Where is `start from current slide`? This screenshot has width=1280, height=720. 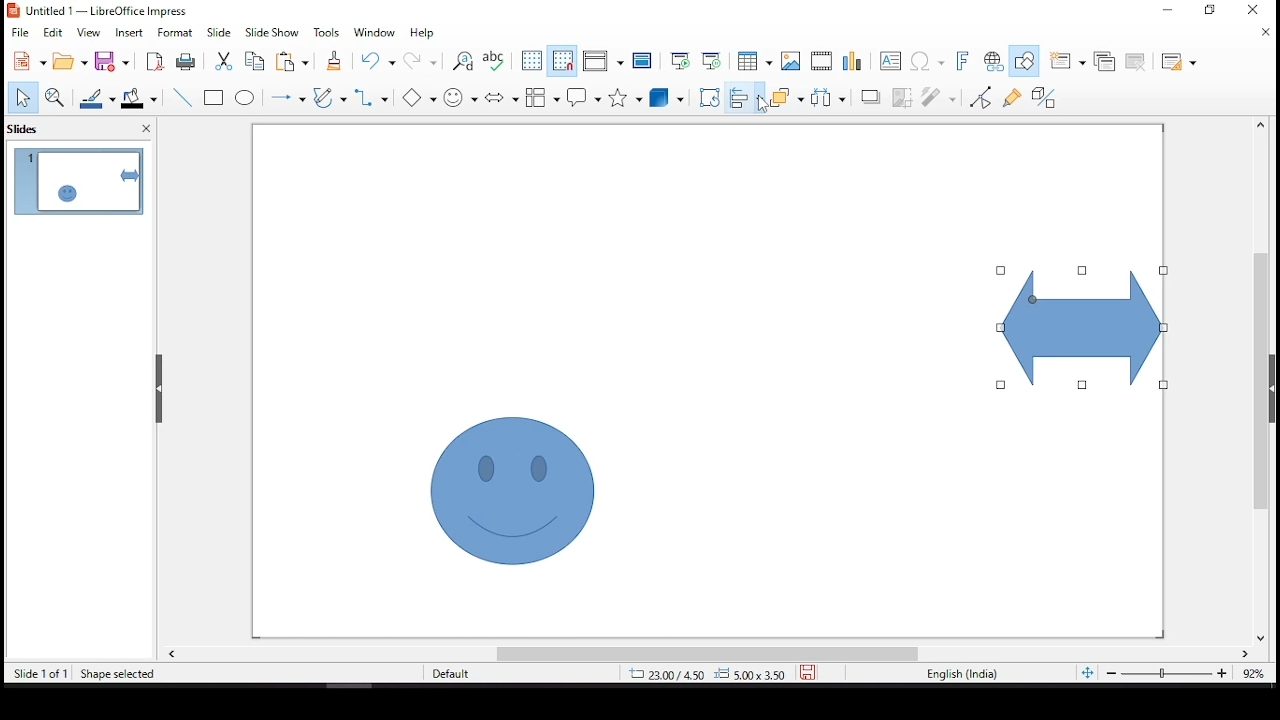 start from current slide is located at coordinates (711, 59).